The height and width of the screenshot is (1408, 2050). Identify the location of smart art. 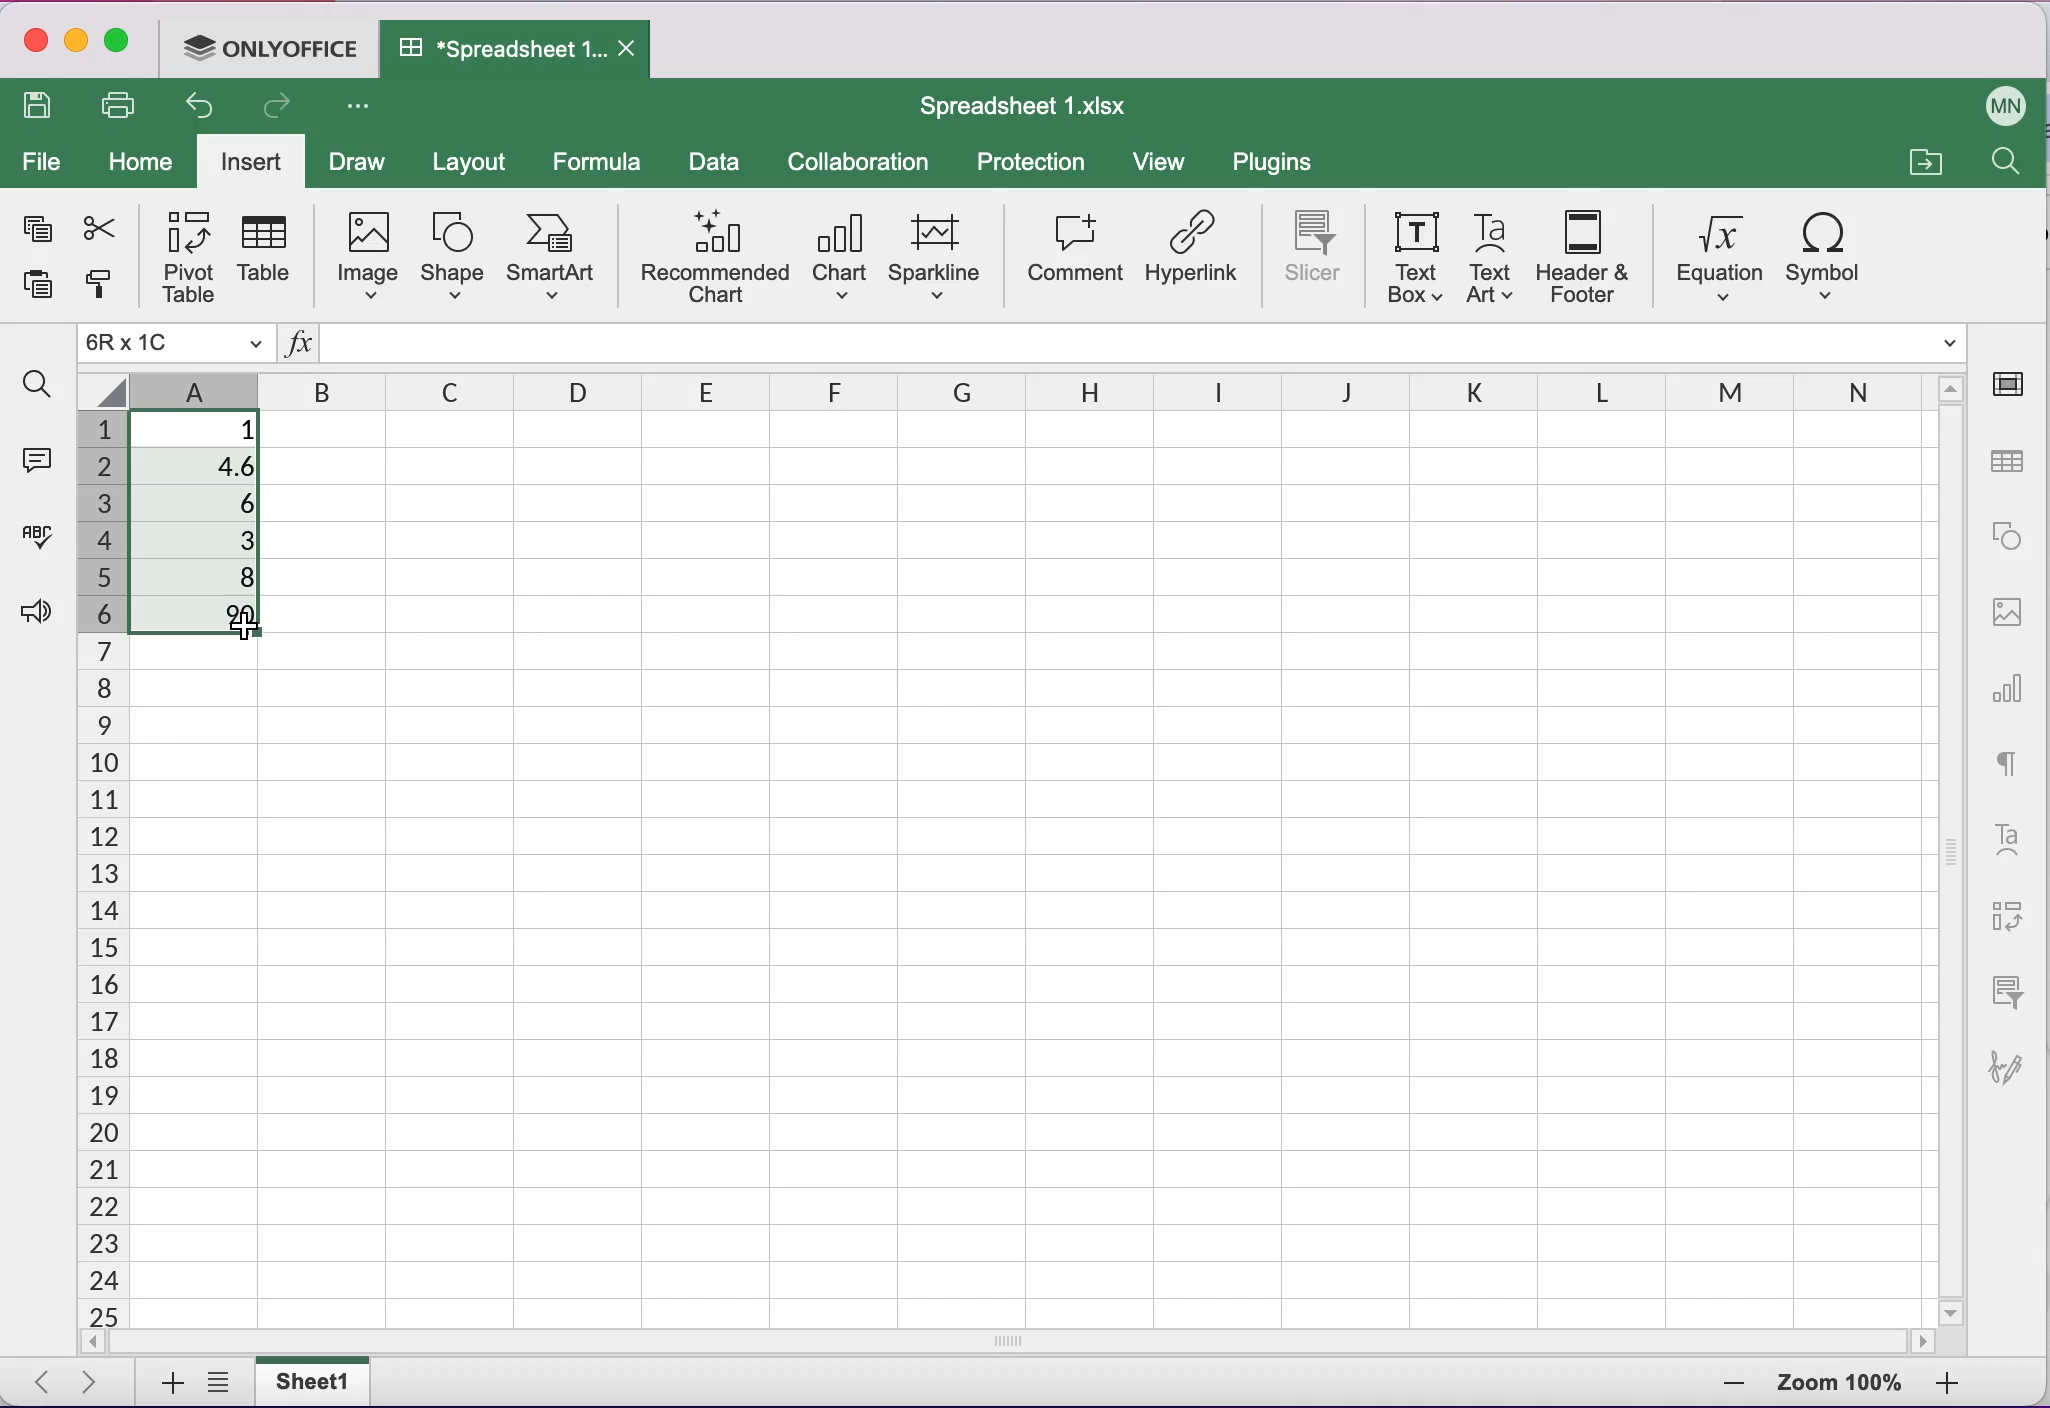
(555, 255).